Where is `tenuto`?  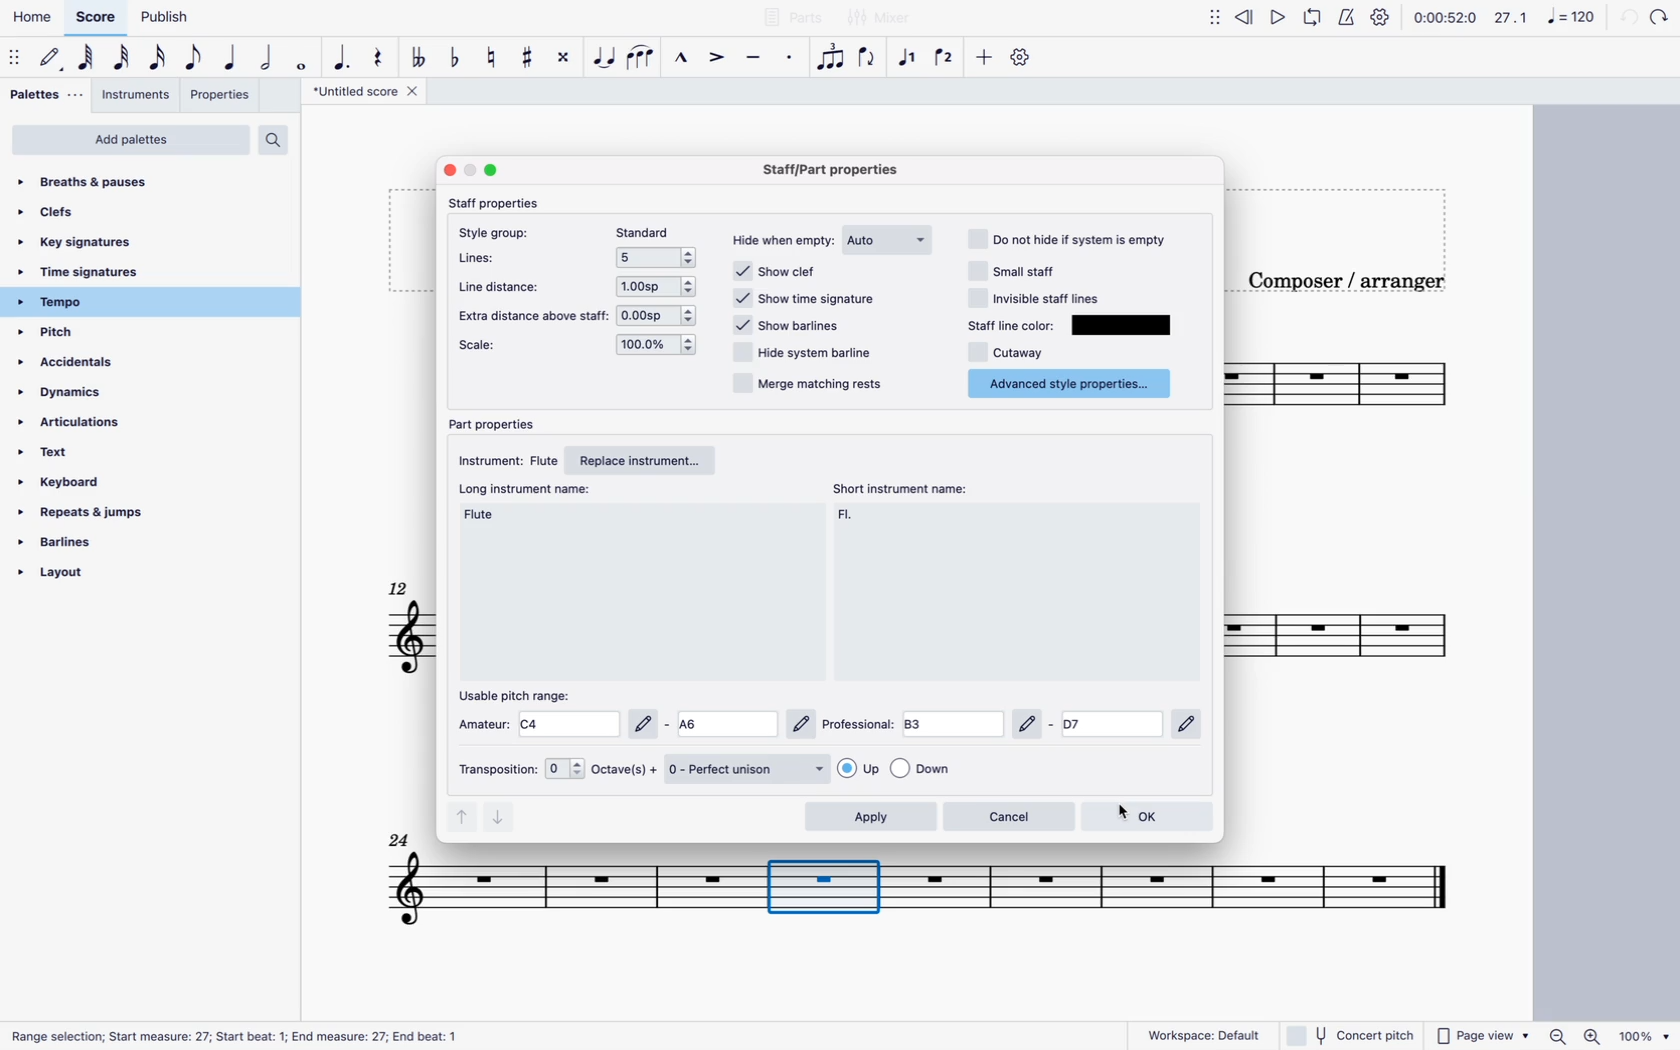 tenuto is located at coordinates (756, 54).